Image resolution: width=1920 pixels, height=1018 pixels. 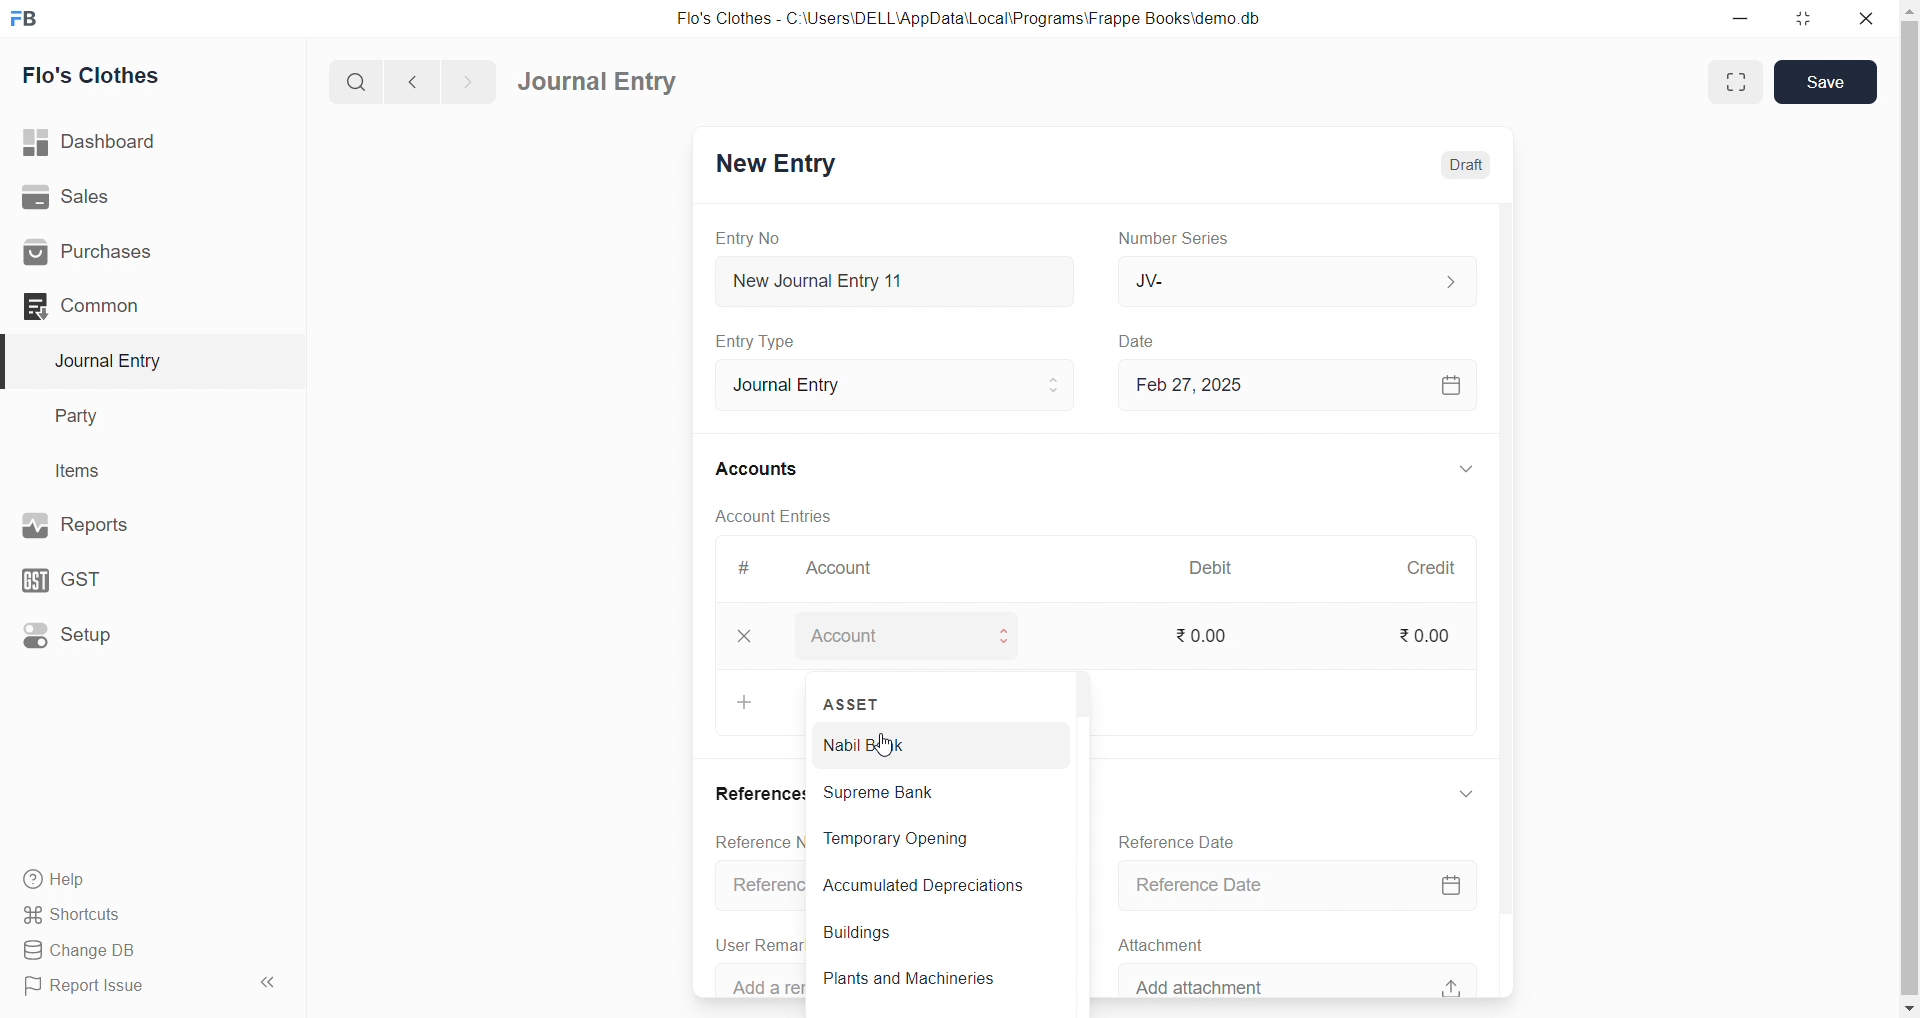 I want to click on Plants and Machineries, so click(x=923, y=982).